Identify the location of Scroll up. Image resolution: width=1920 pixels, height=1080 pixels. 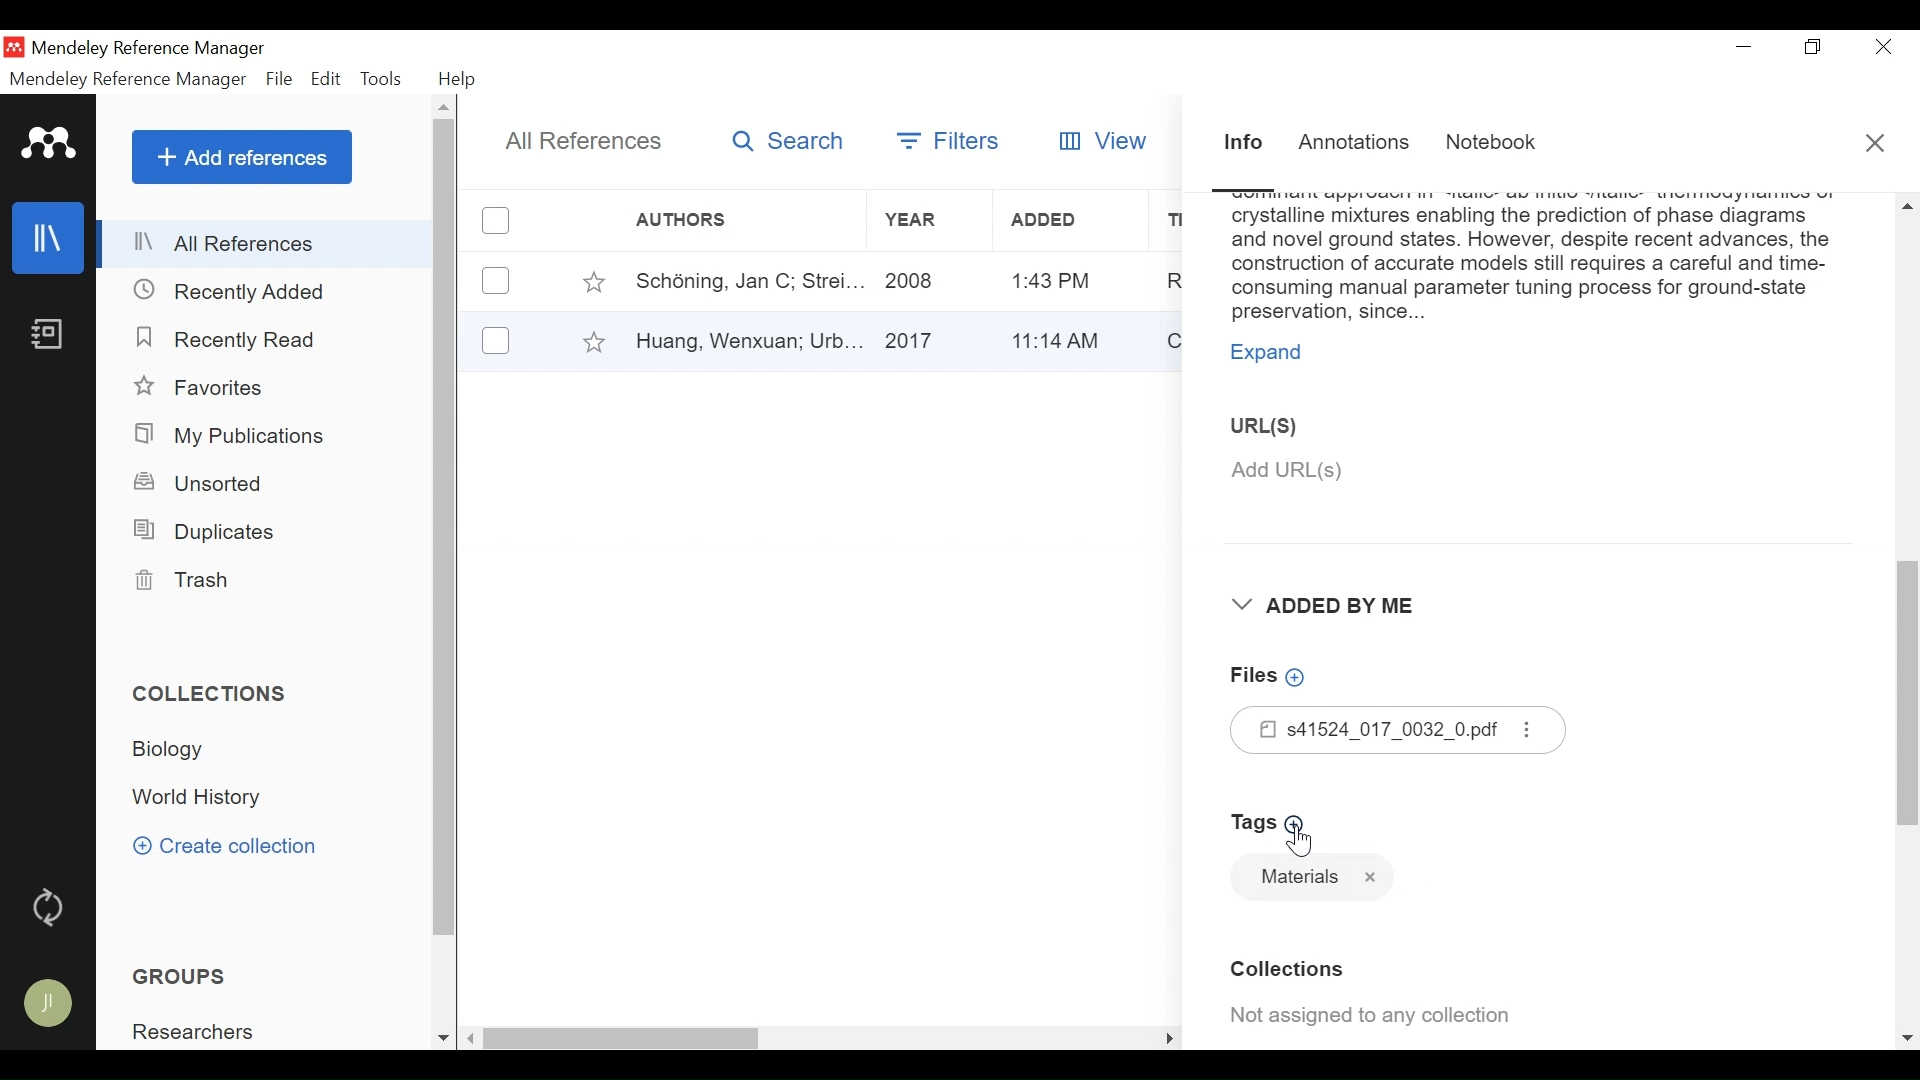
(445, 106).